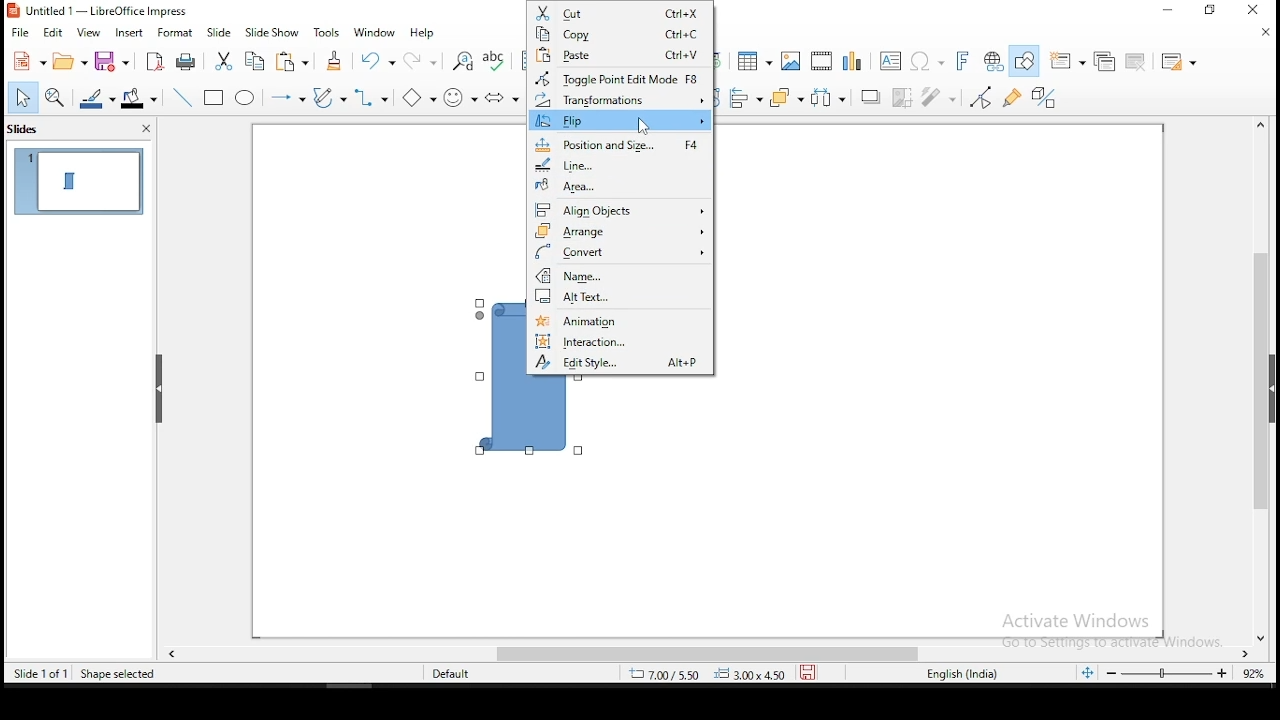  I want to click on file, so click(19, 33).